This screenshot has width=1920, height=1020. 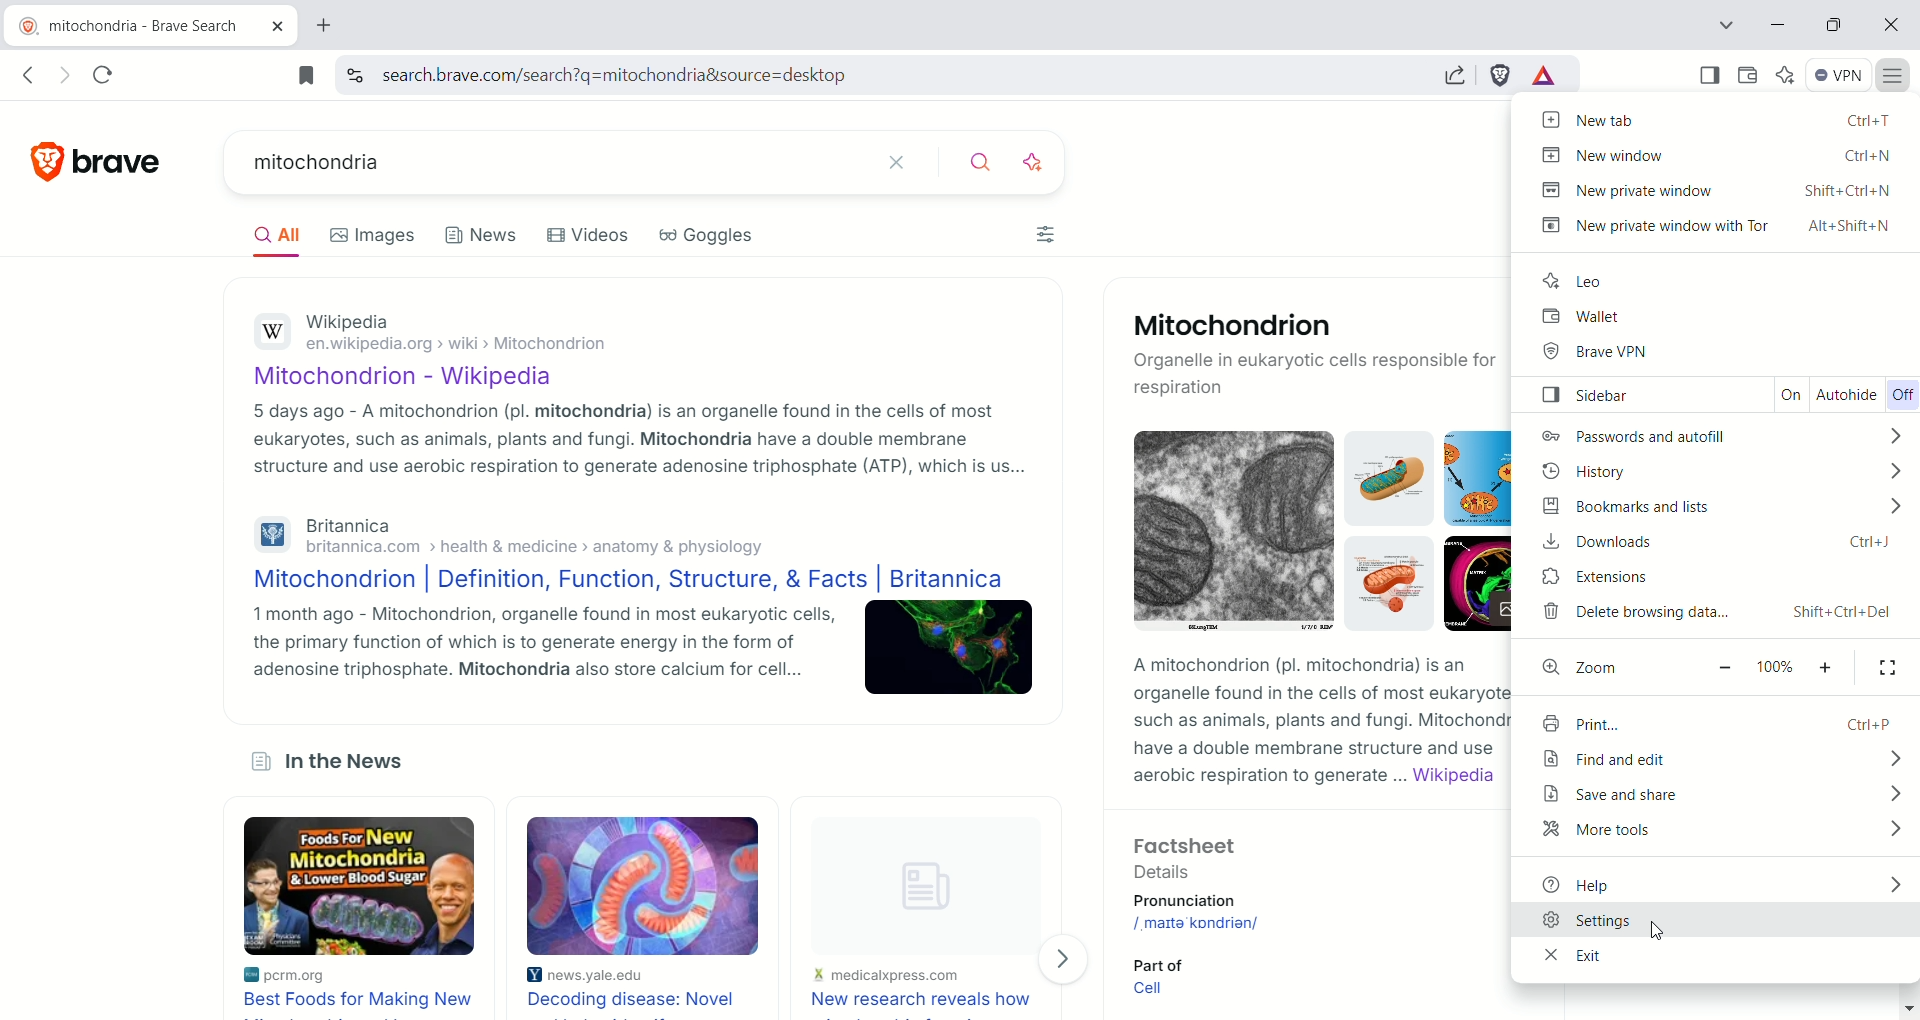 What do you see at coordinates (1153, 984) in the screenshot?
I see `Part of Cell` at bounding box center [1153, 984].